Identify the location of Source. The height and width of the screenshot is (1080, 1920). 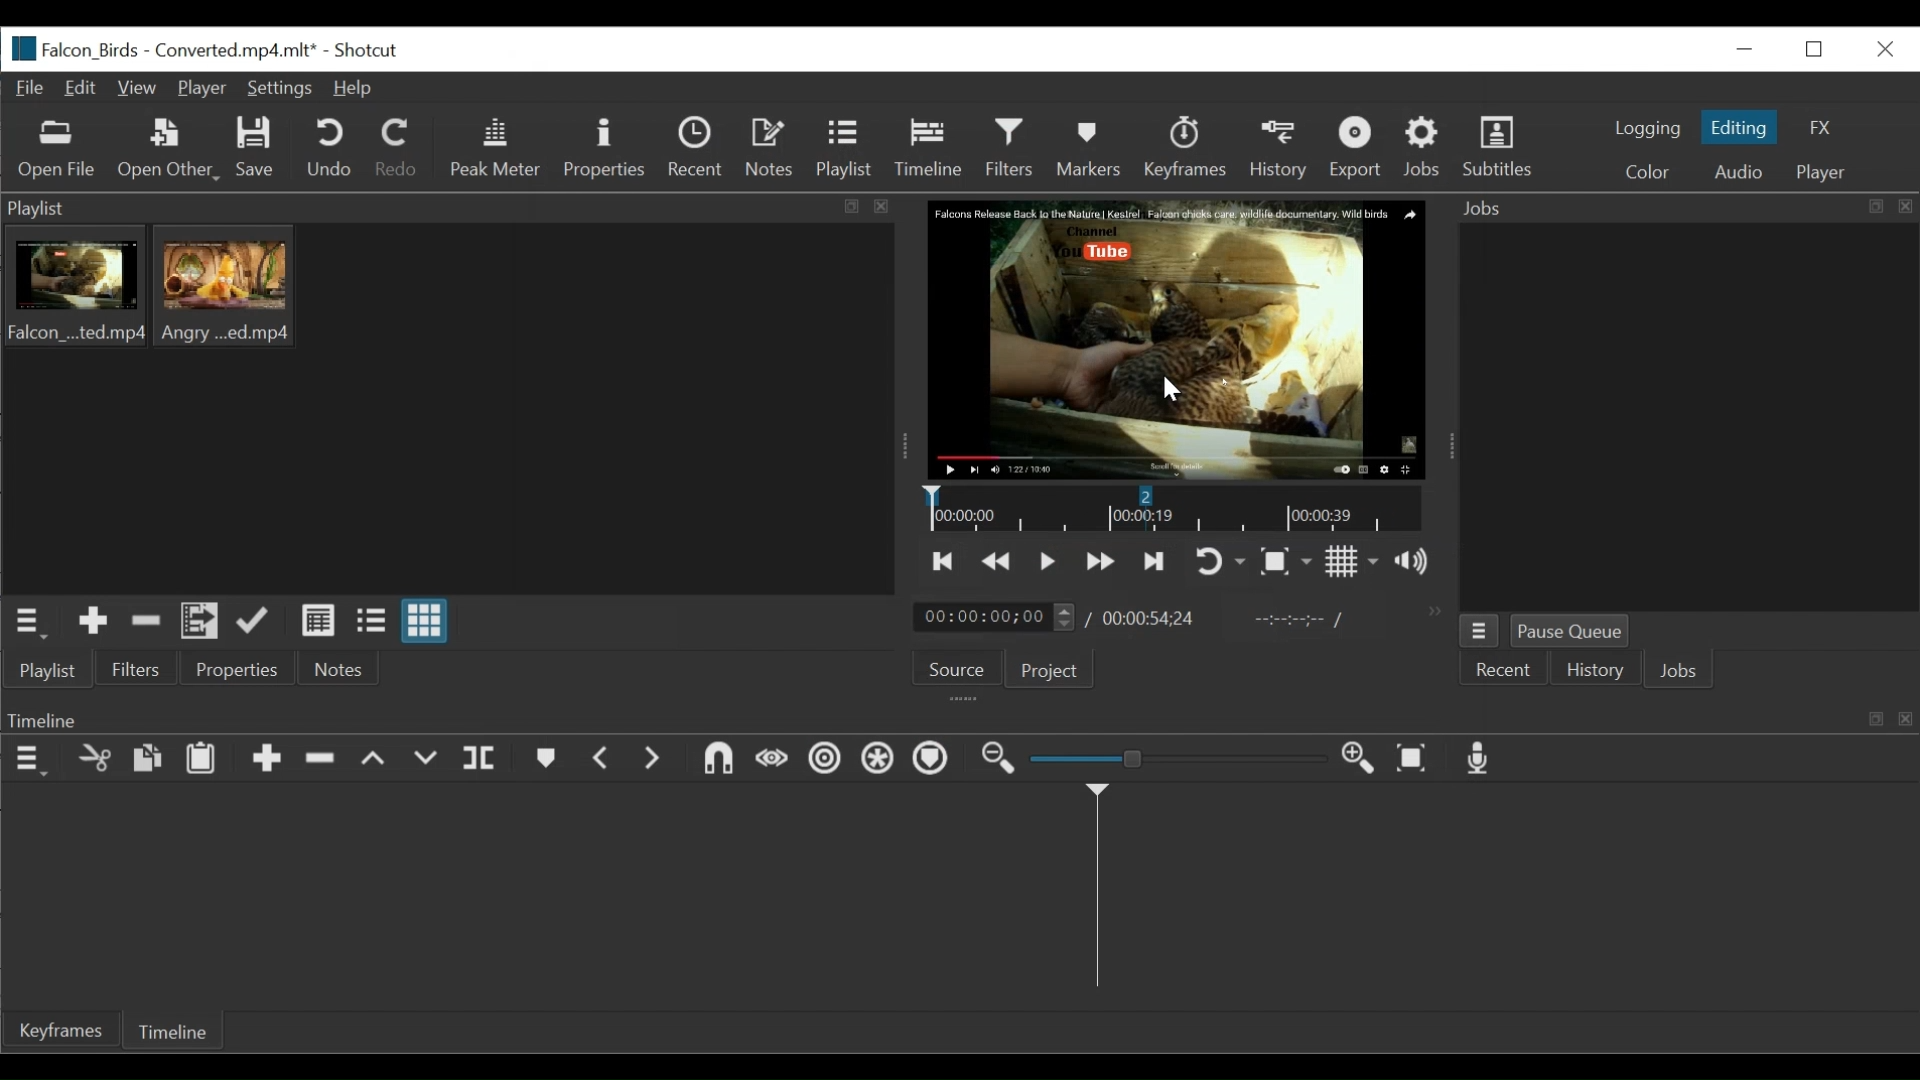
(958, 669).